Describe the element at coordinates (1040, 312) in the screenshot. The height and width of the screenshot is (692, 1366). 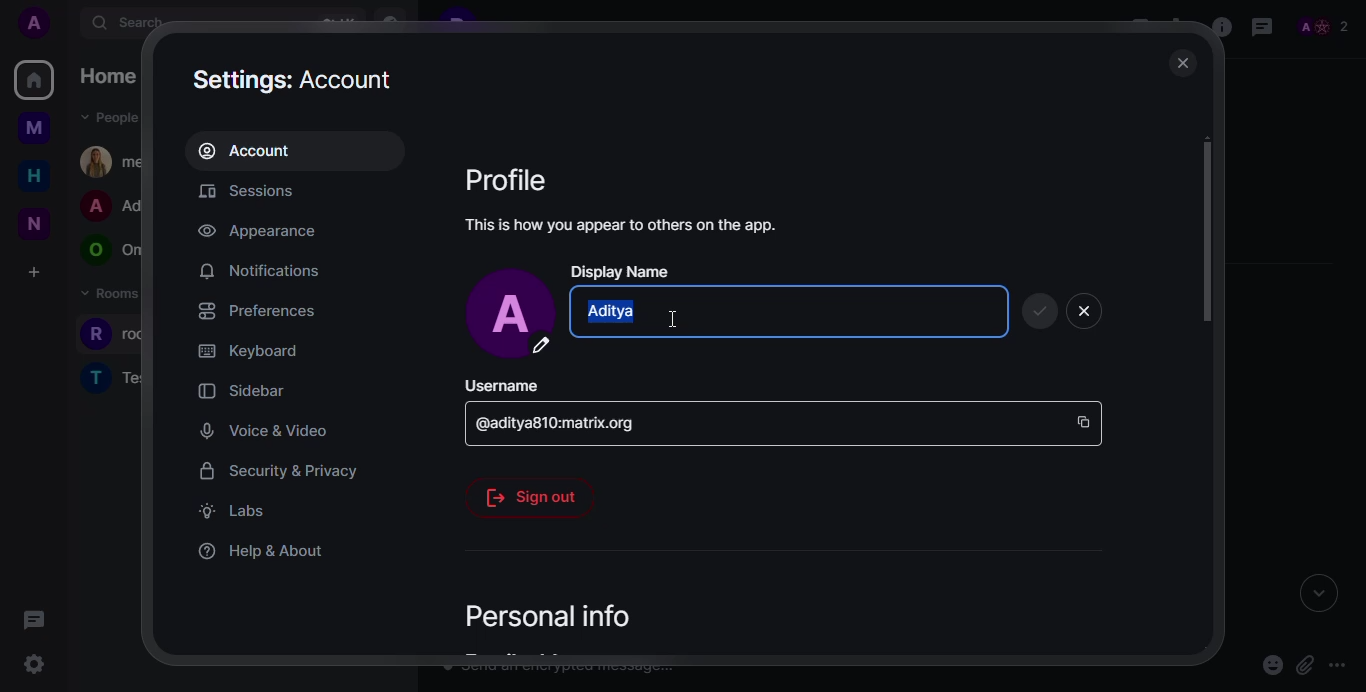
I see `update` at that location.